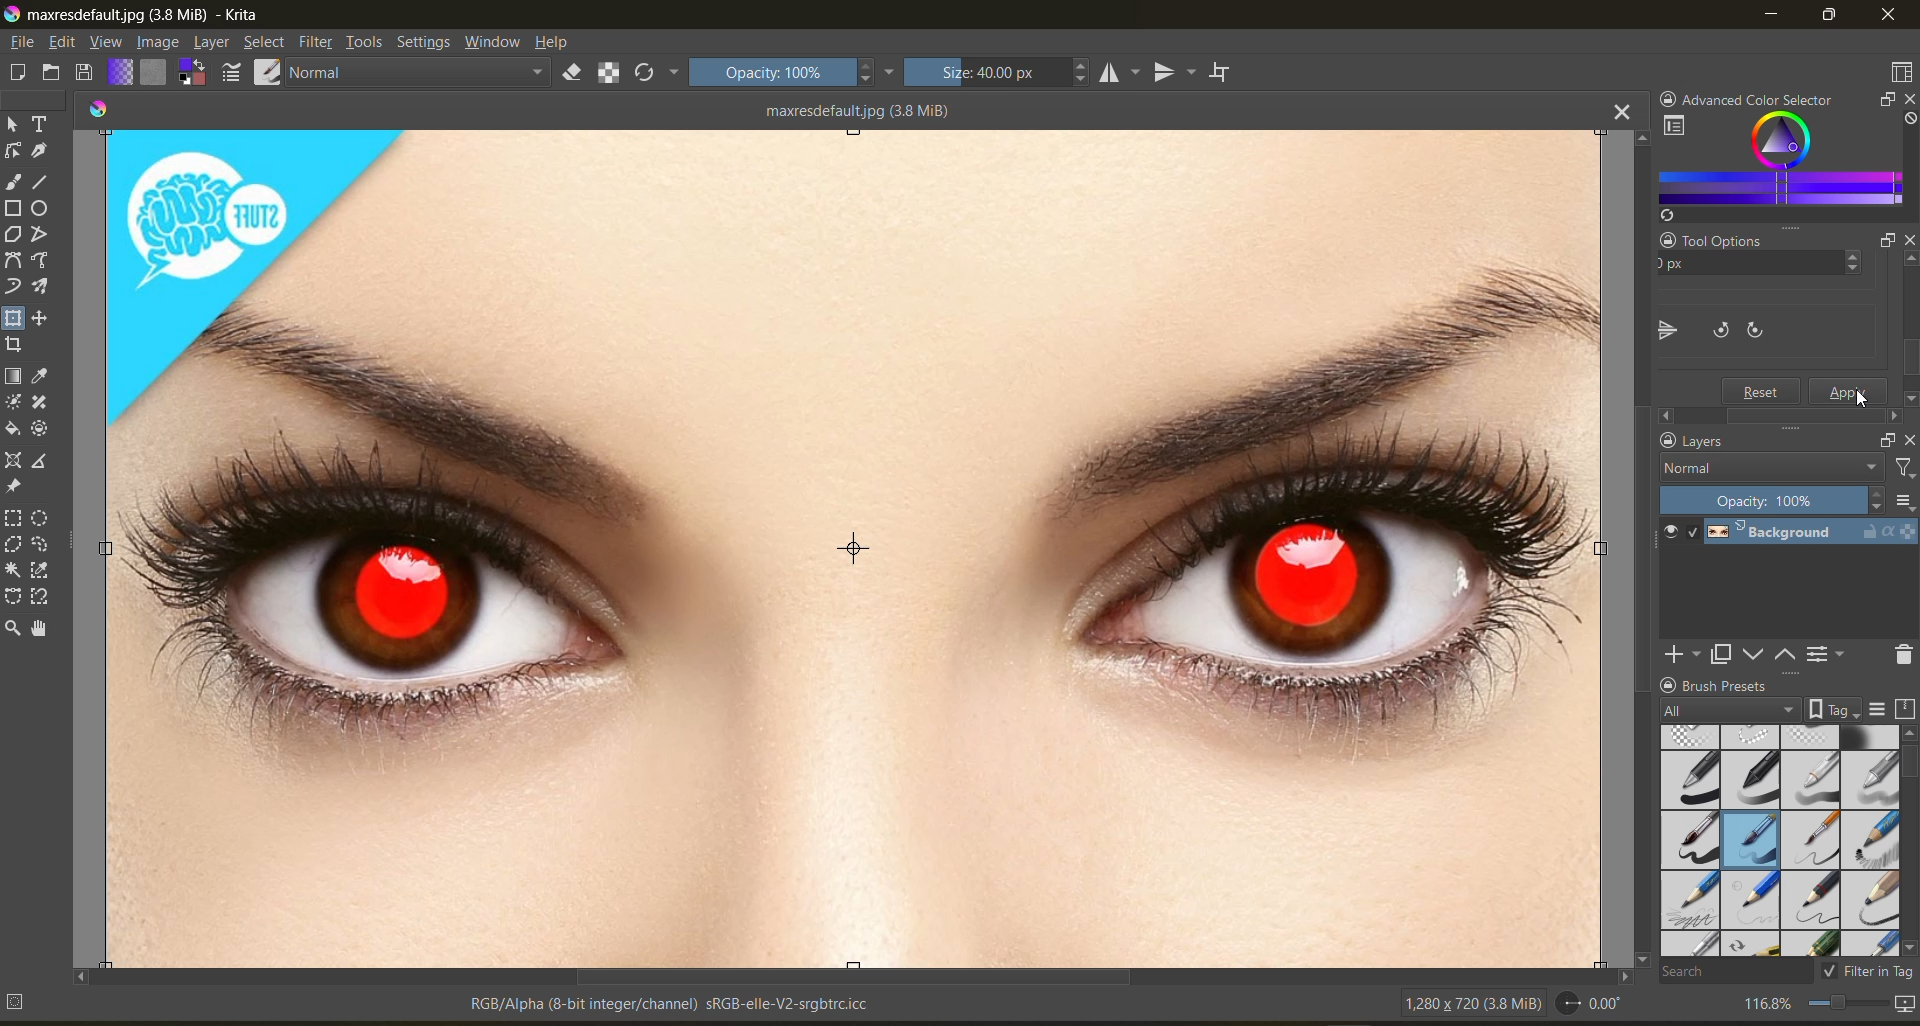 This screenshot has width=1920, height=1026. I want to click on lock docker, so click(1666, 441).